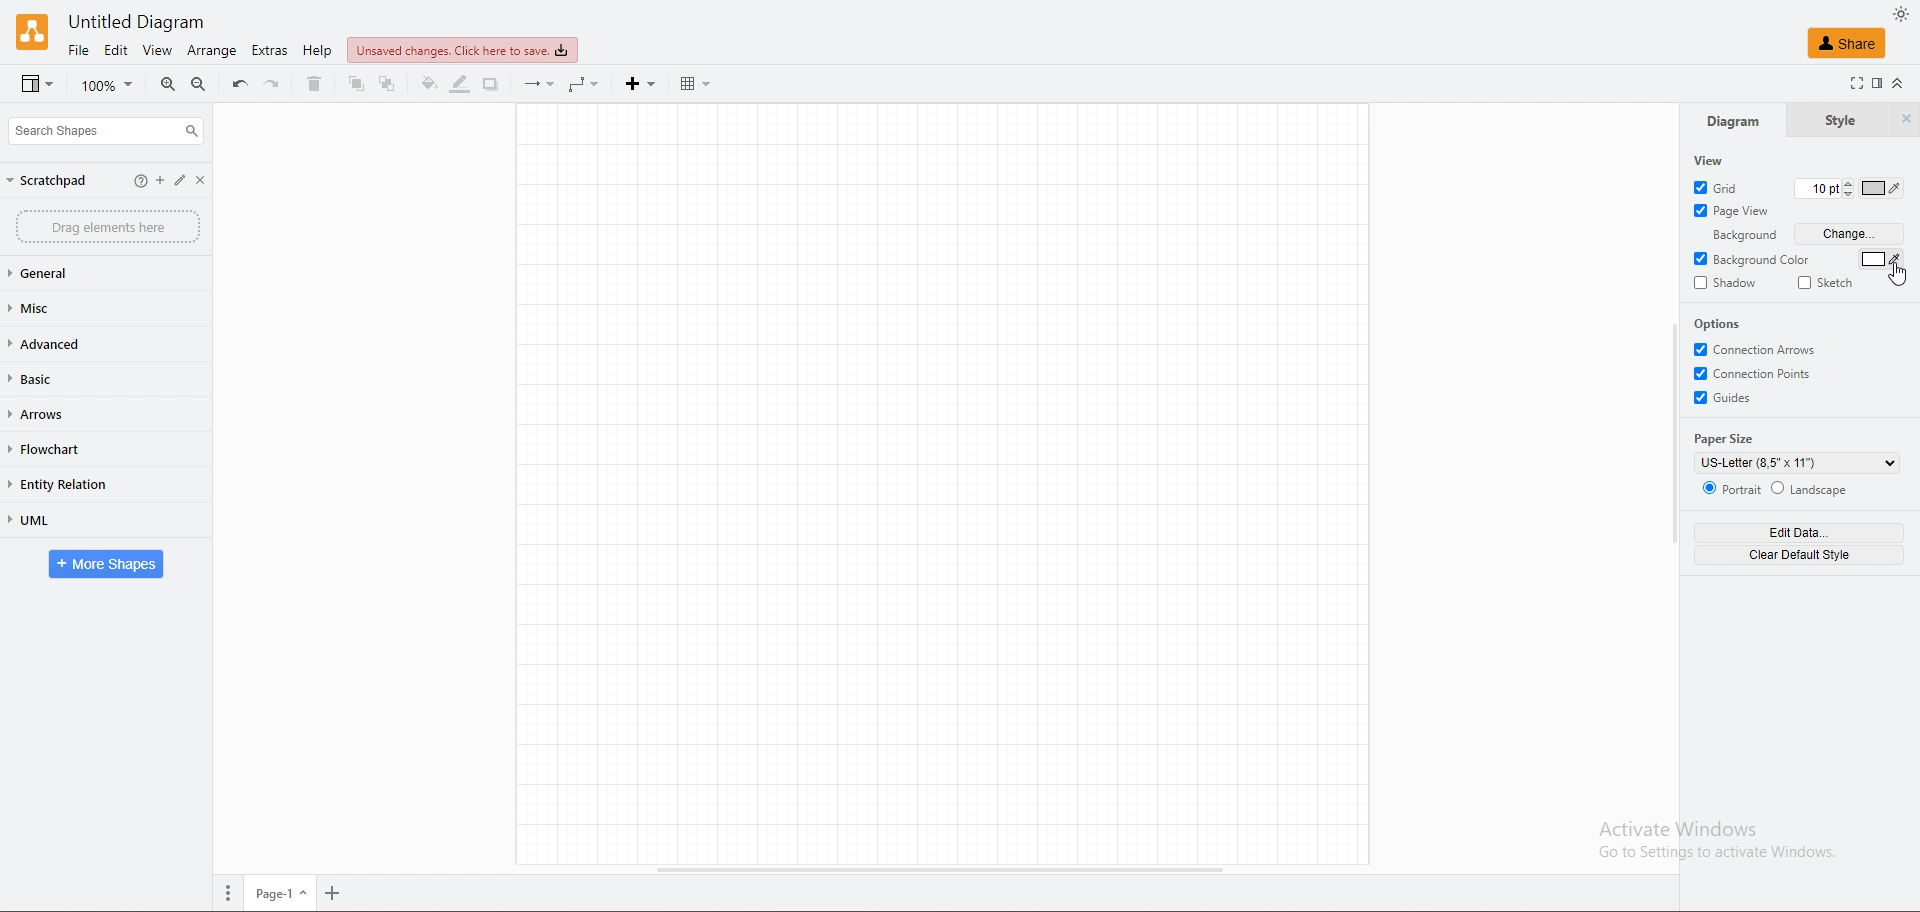 The image size is (1920, 912). Describe the element at coordinates (1847, 42) in the screenshot. I see `share` at that location.